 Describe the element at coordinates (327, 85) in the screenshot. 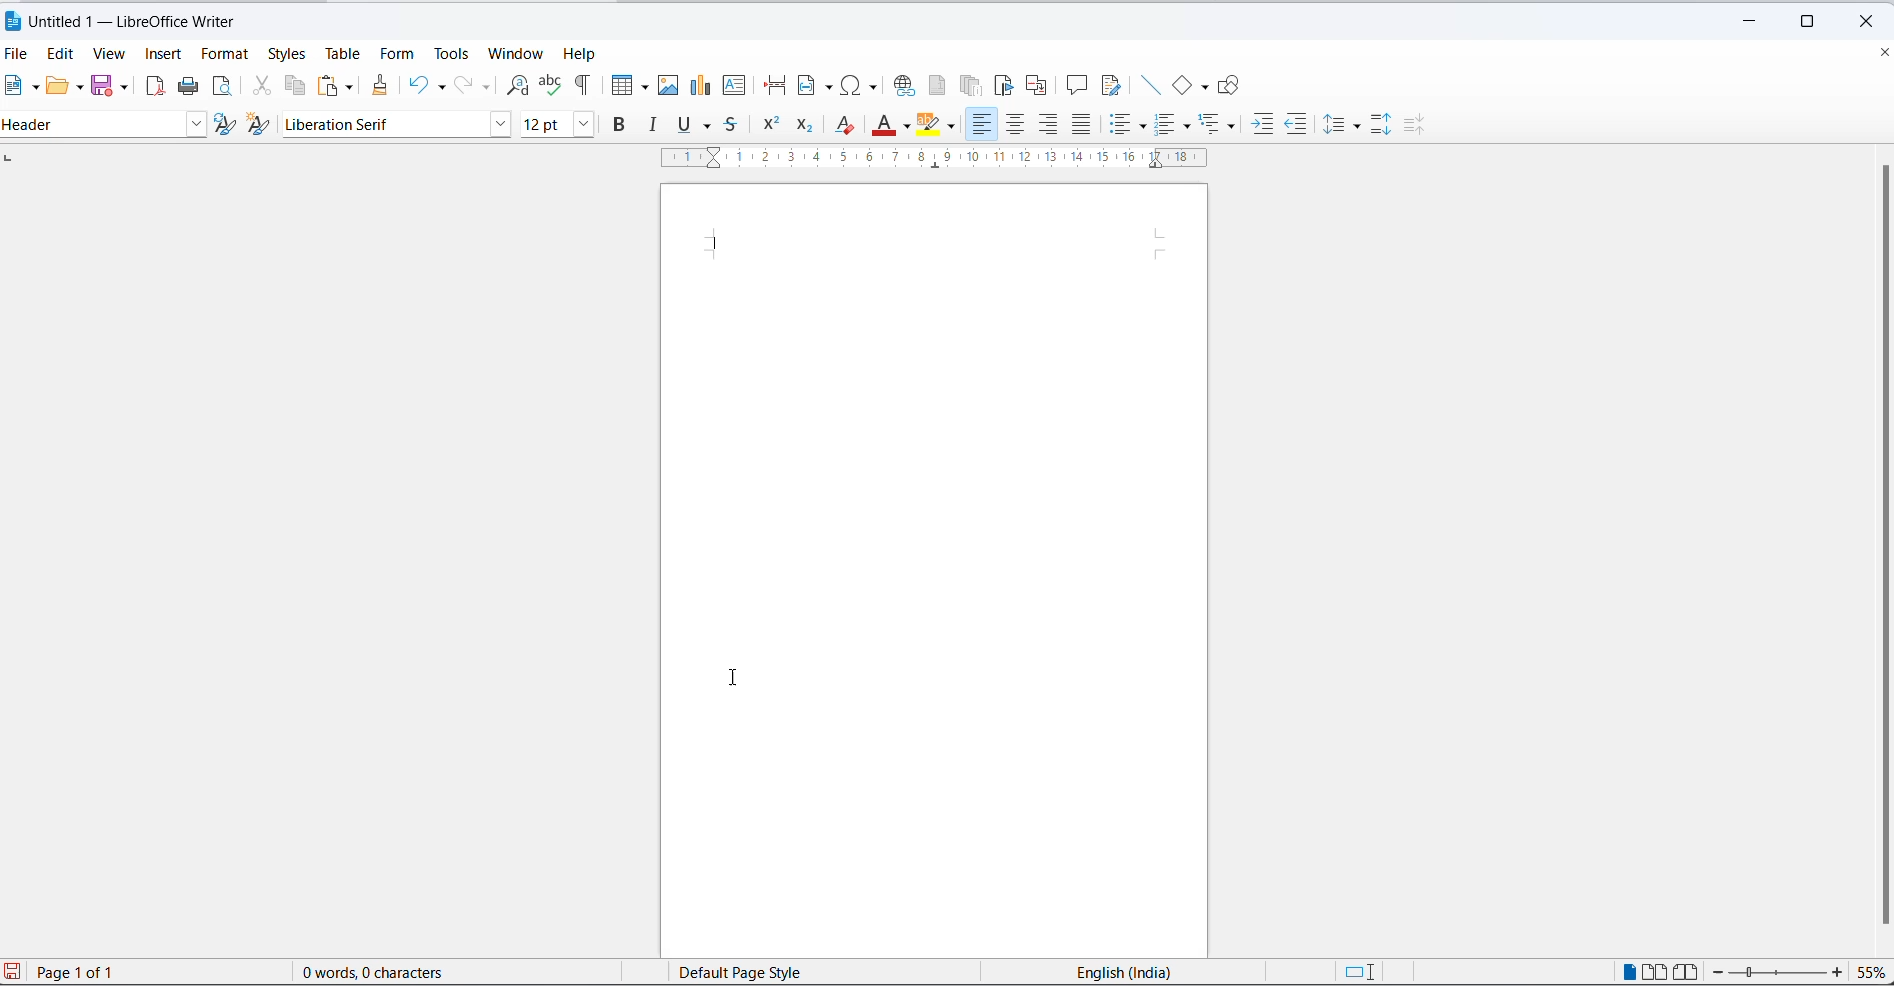

I see `paste options` at that location.